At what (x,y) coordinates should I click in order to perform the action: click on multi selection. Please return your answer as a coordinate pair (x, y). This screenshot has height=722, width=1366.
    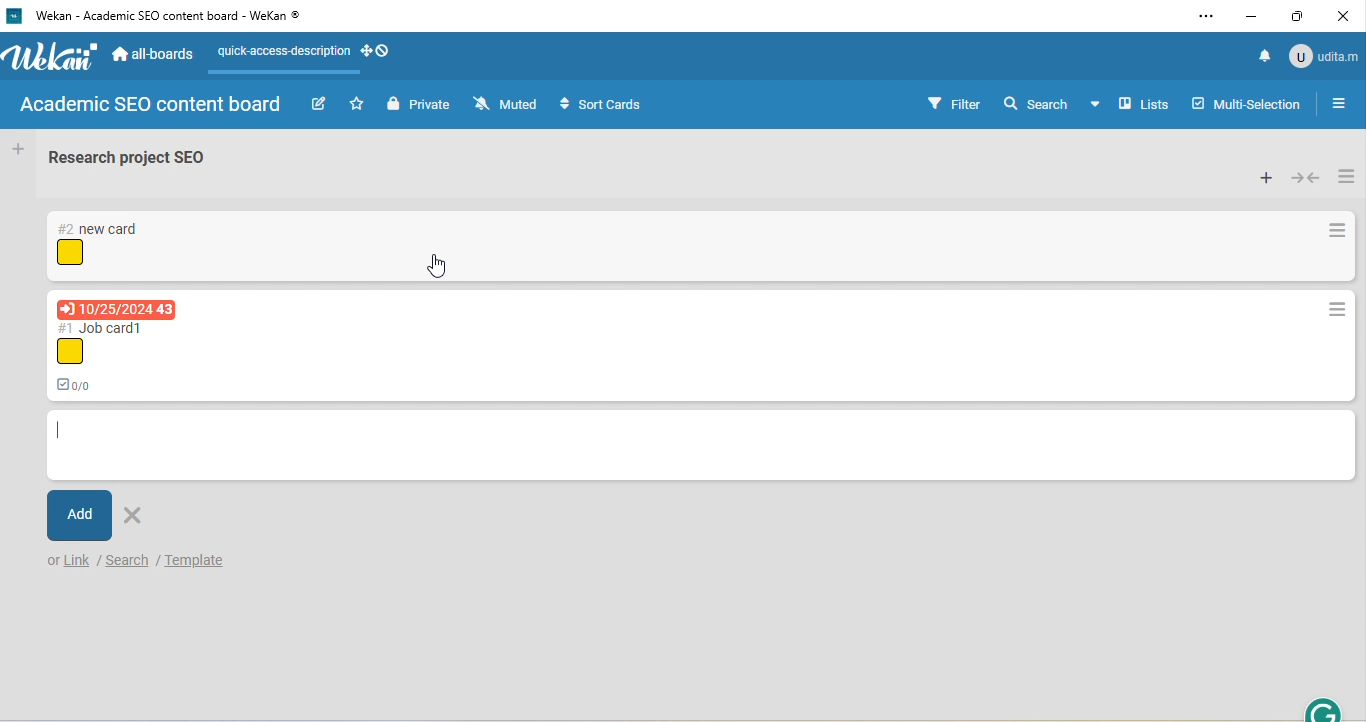
    Looking at the image, I should click on (1249, 102).